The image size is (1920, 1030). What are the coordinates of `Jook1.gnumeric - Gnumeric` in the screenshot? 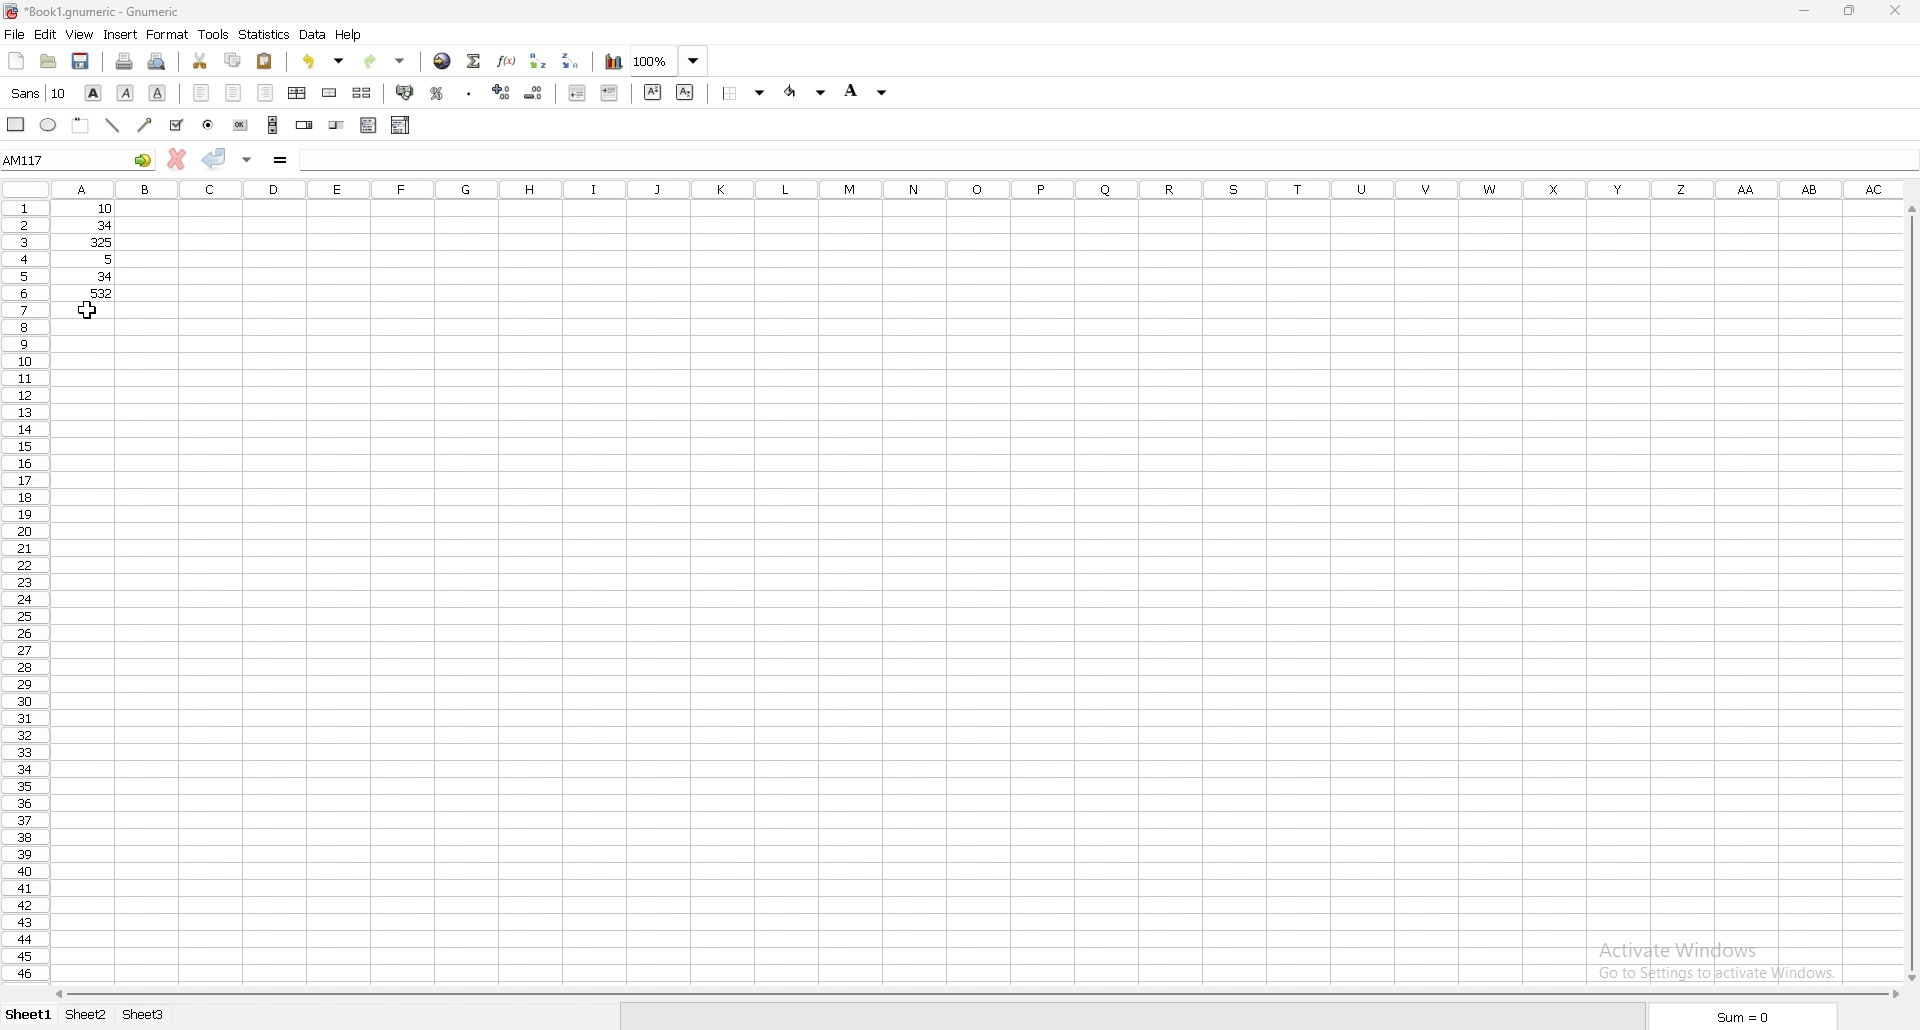 It's located at (113, 13).